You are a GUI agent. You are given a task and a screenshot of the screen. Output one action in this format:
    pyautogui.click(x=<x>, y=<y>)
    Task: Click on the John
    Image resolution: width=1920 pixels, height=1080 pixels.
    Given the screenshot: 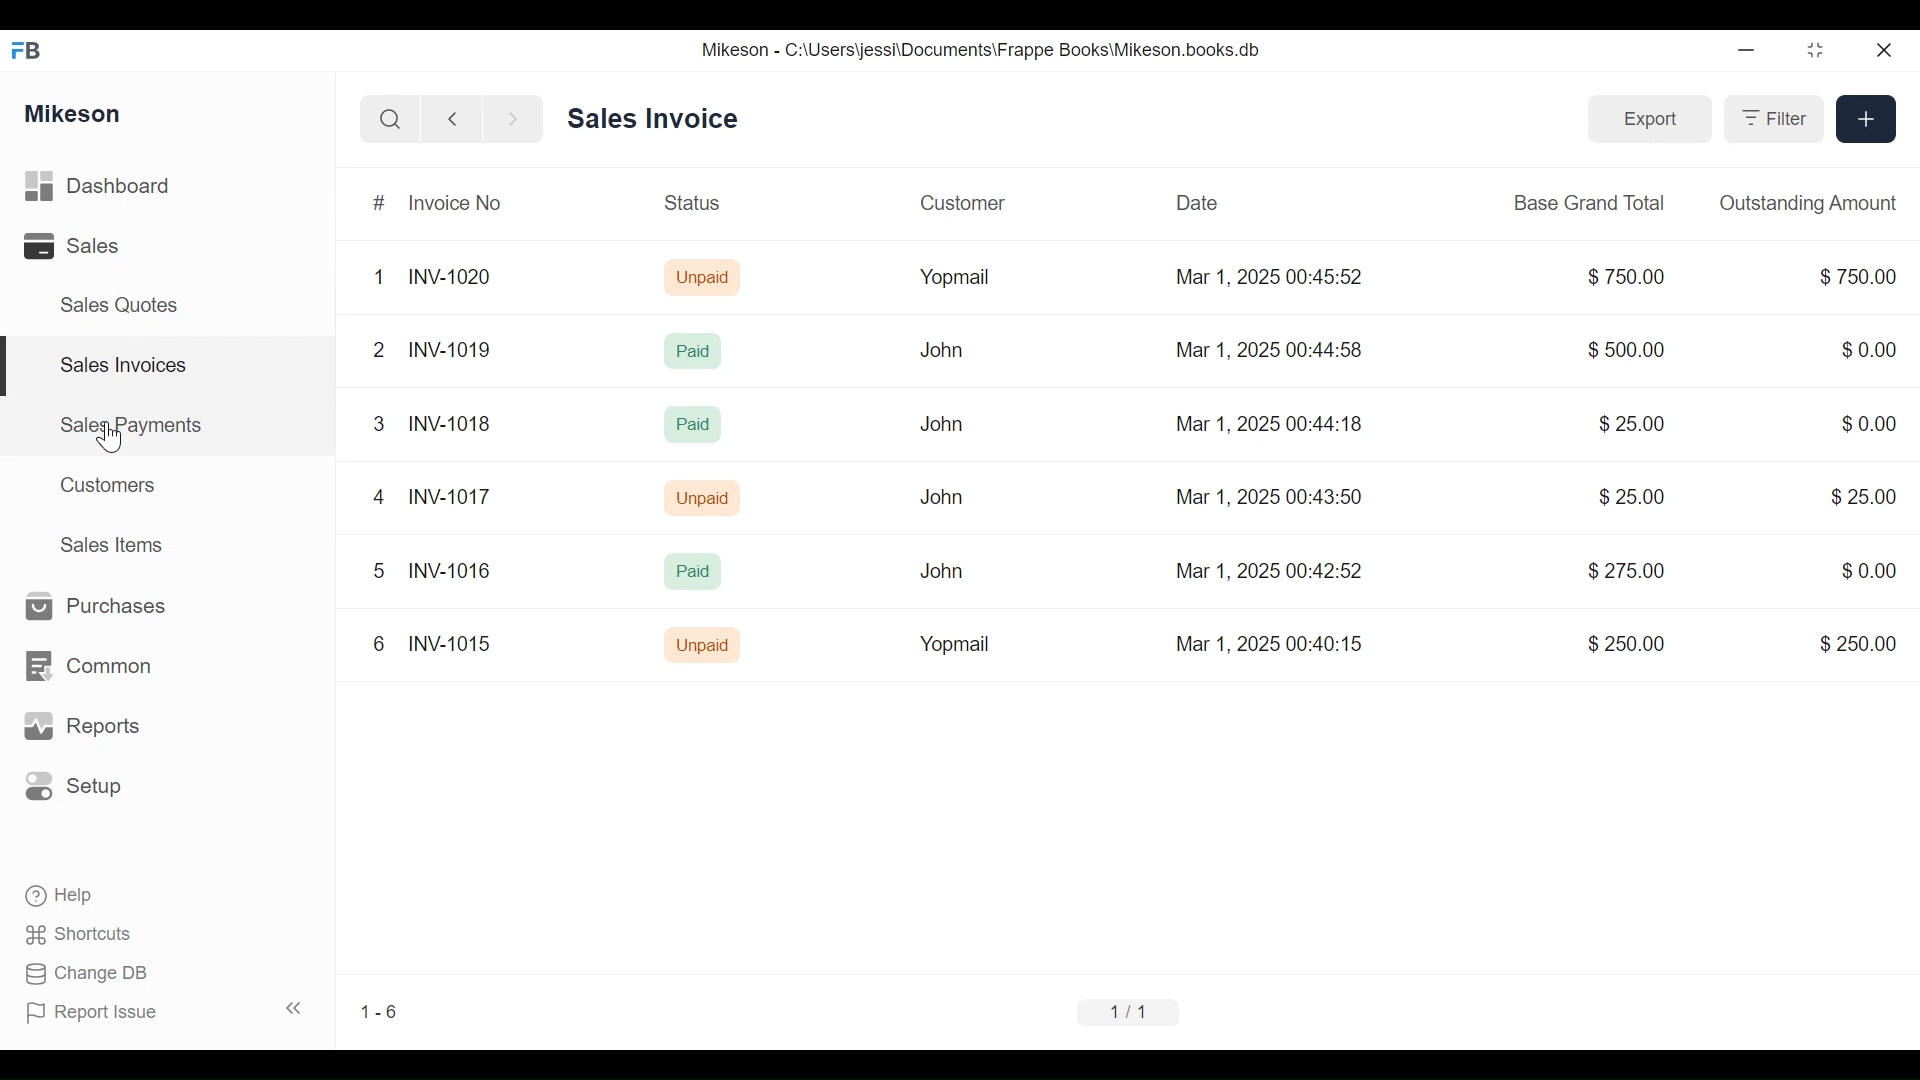 What is the action you would take?
    pyautogui.click(x=935, y=574)
    